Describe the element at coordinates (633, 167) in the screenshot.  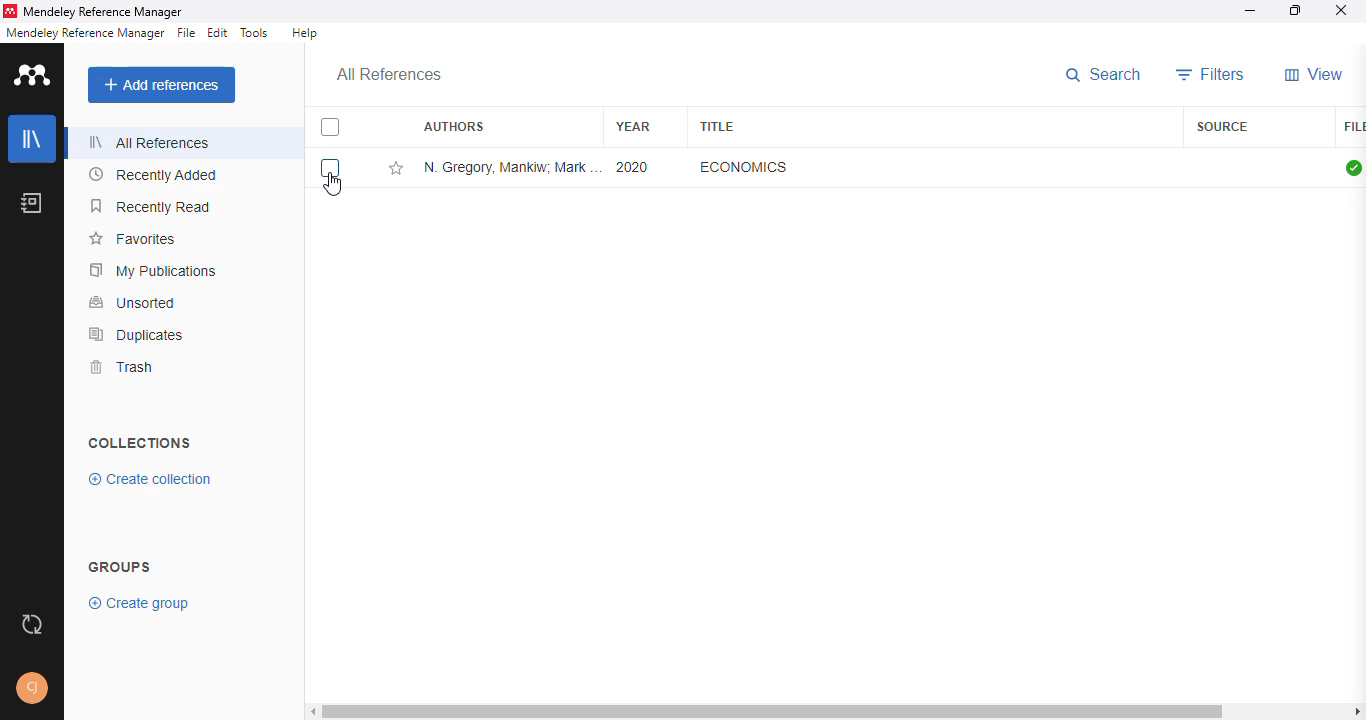
I see `2020` at that location.